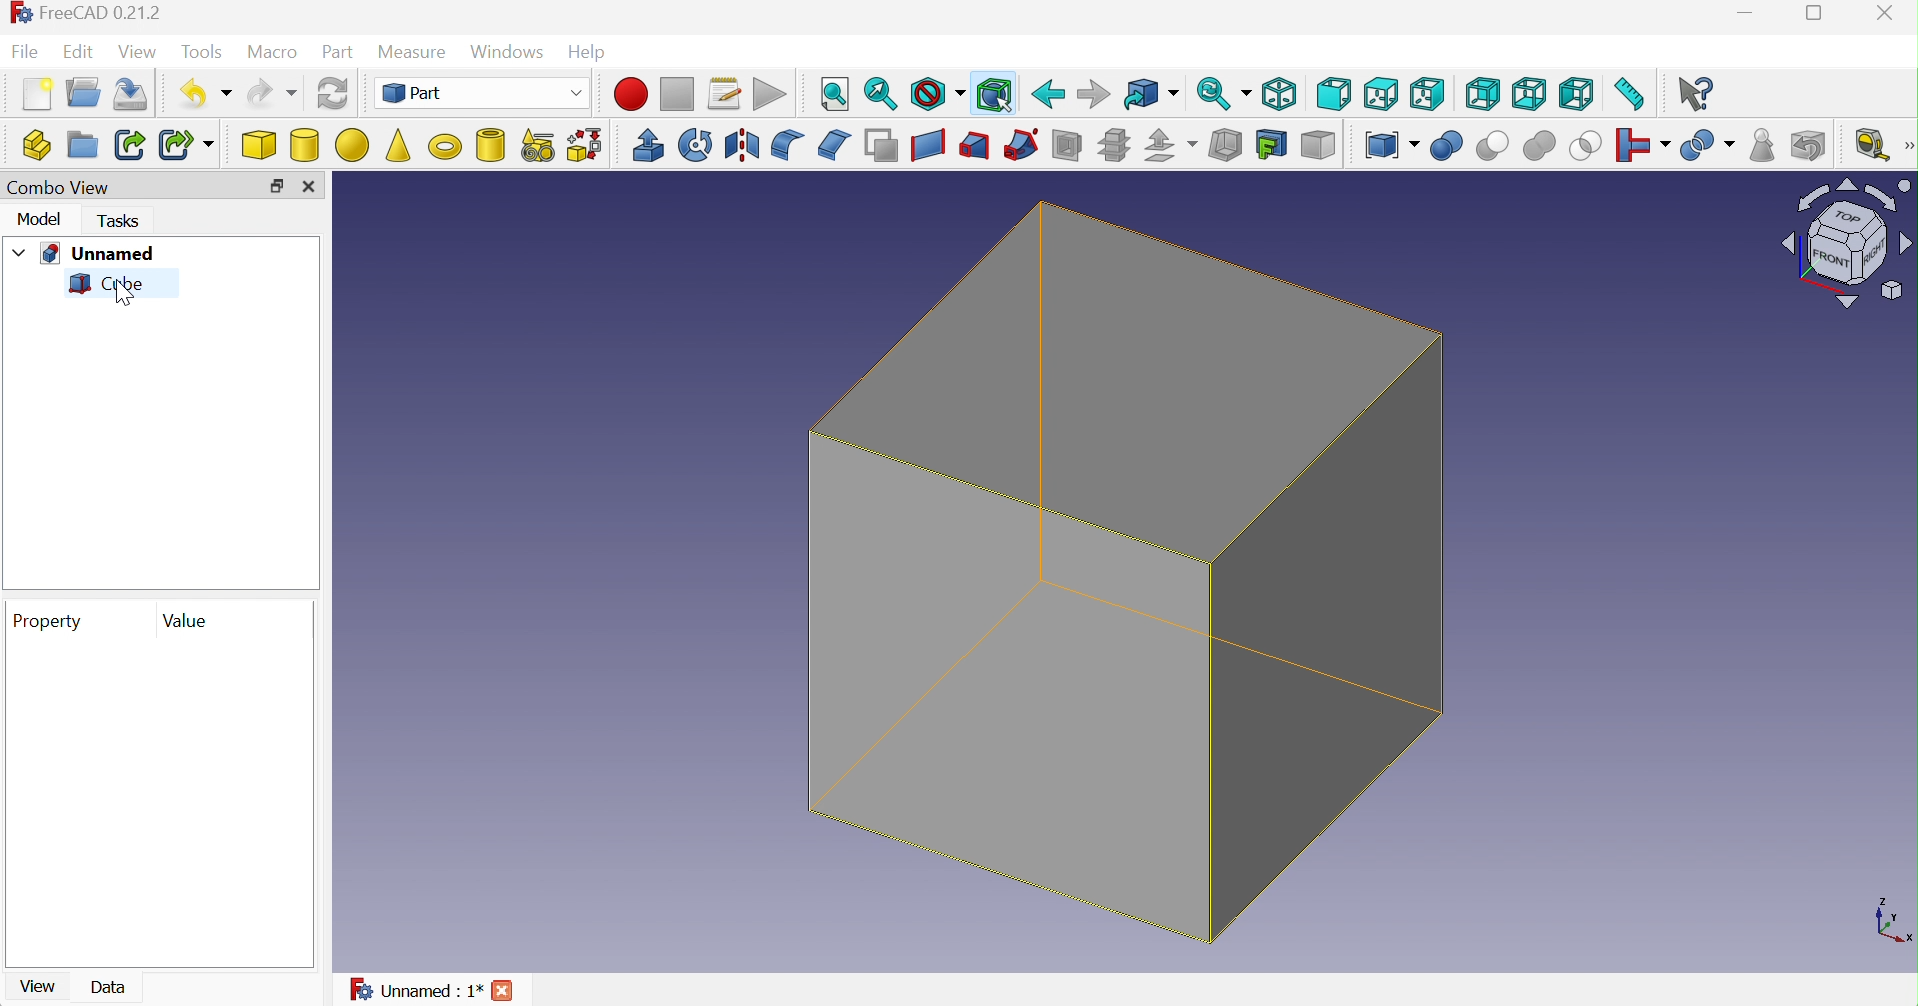 The image size is (1918, 1006). What do you see at coordinates (336, 55) in the screenshot?
I see `Part` at bounding box center [336, 55].